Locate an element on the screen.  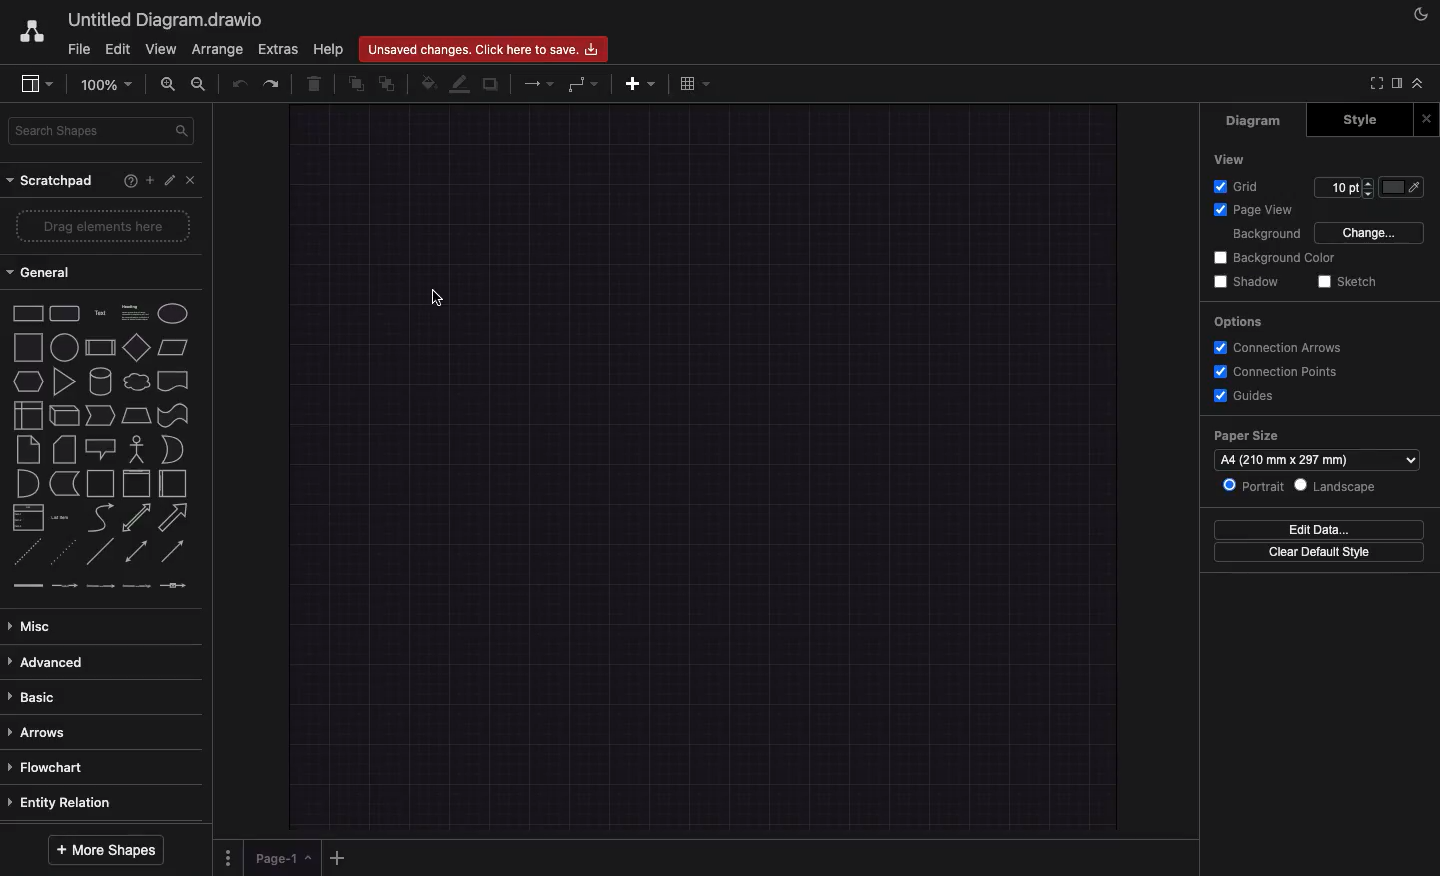
tape is located at coordinates (174, 415).